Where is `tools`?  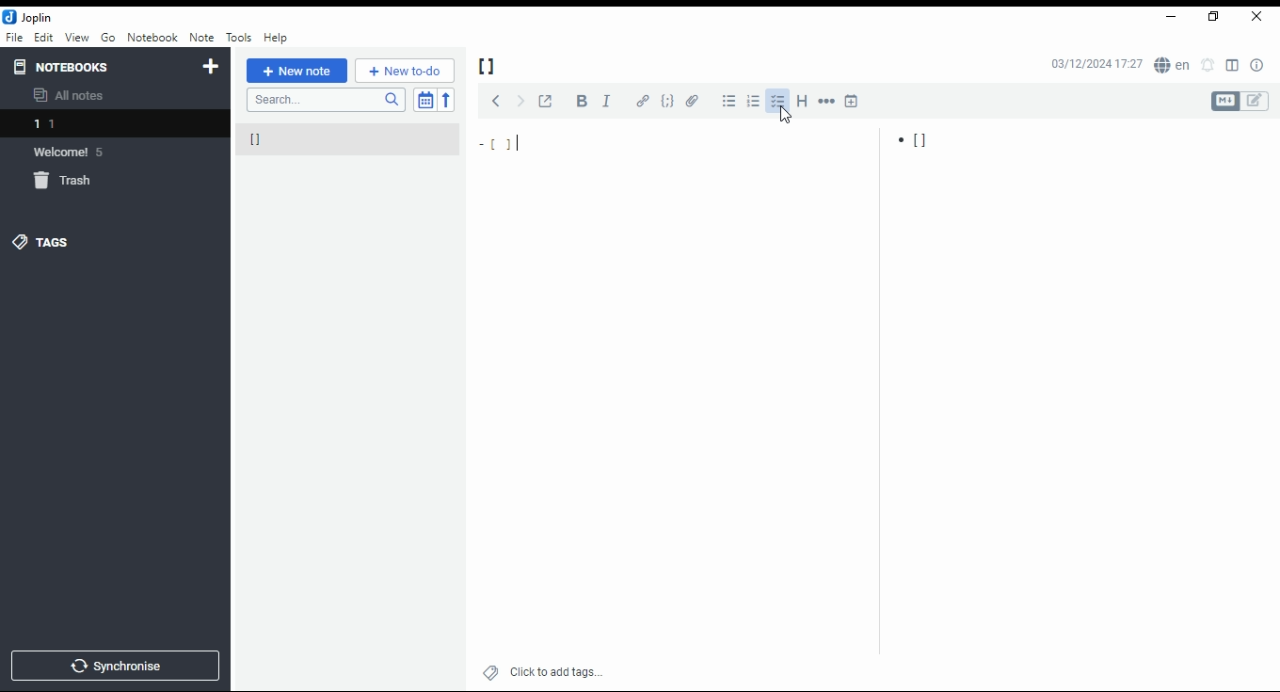
tools is located at coordinates (240, 38).